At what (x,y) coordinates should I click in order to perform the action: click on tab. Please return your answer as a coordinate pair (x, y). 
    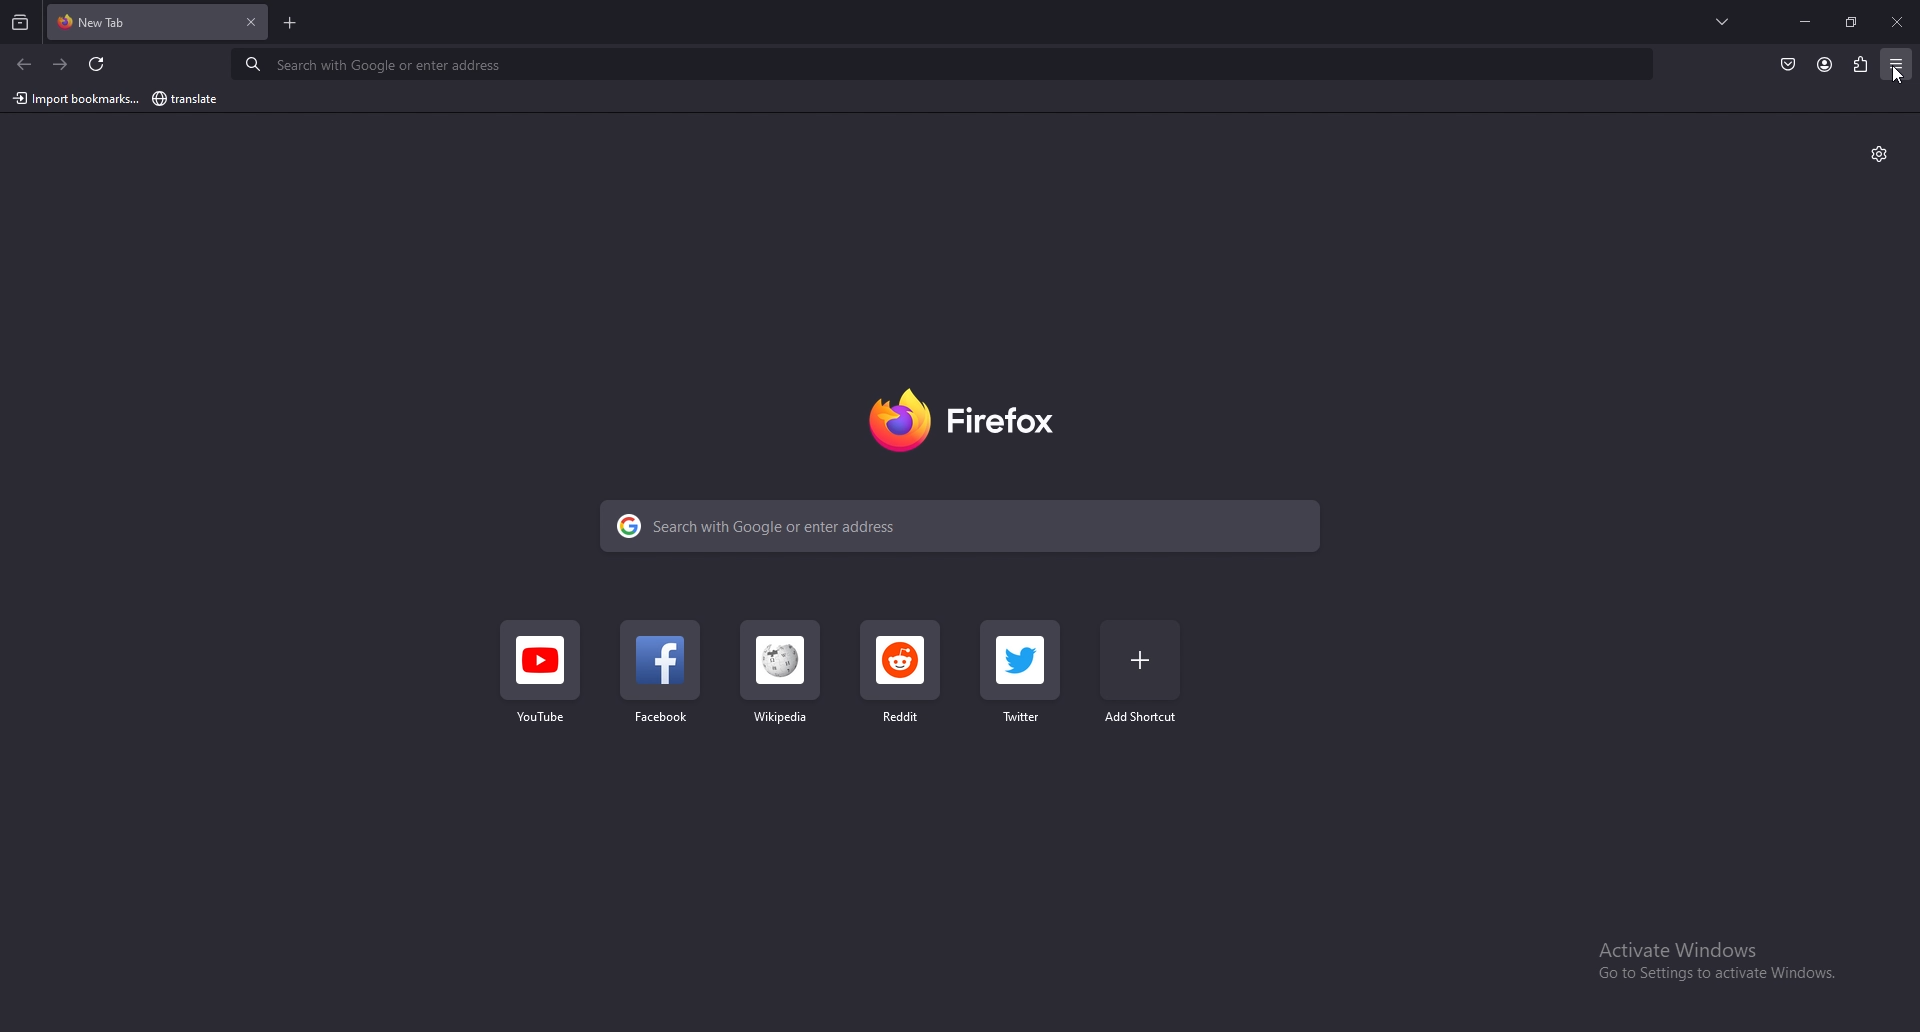
    Looking at the image, I should click on (132, 23).